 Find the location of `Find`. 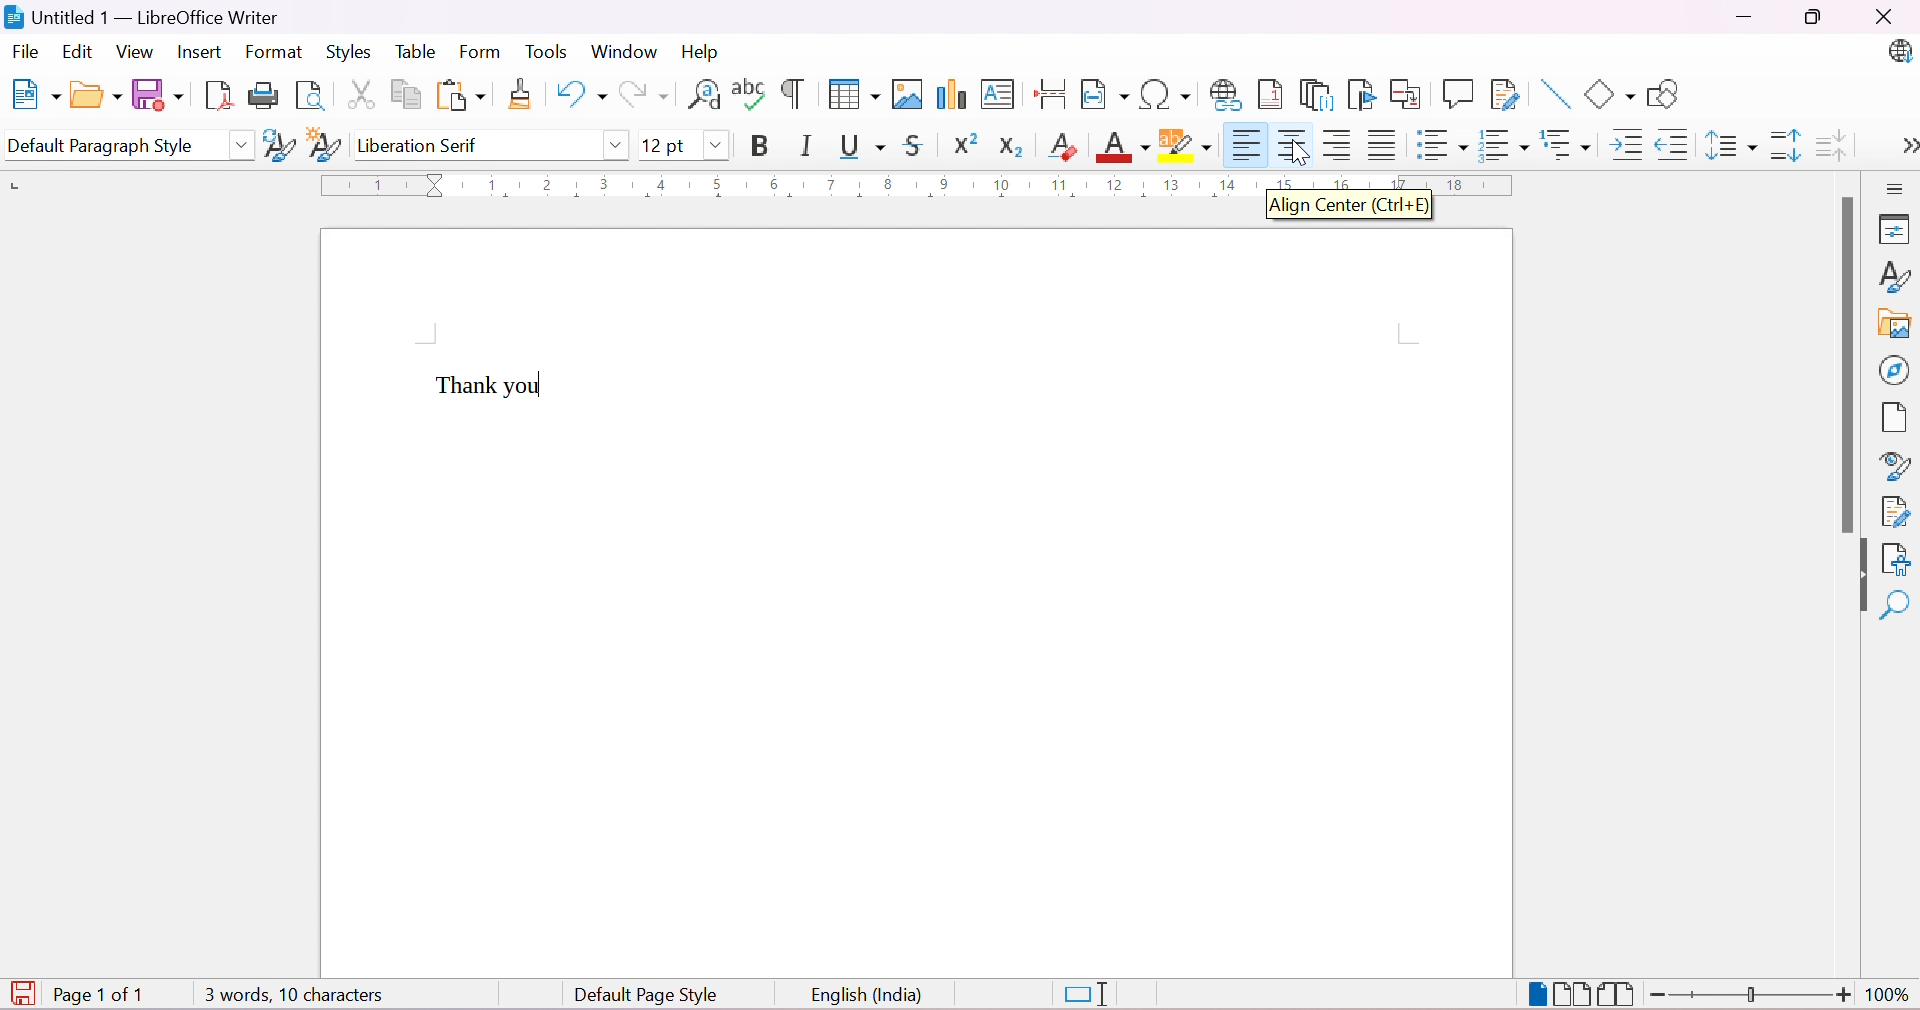

Find is located at coordinates (1895, 603).